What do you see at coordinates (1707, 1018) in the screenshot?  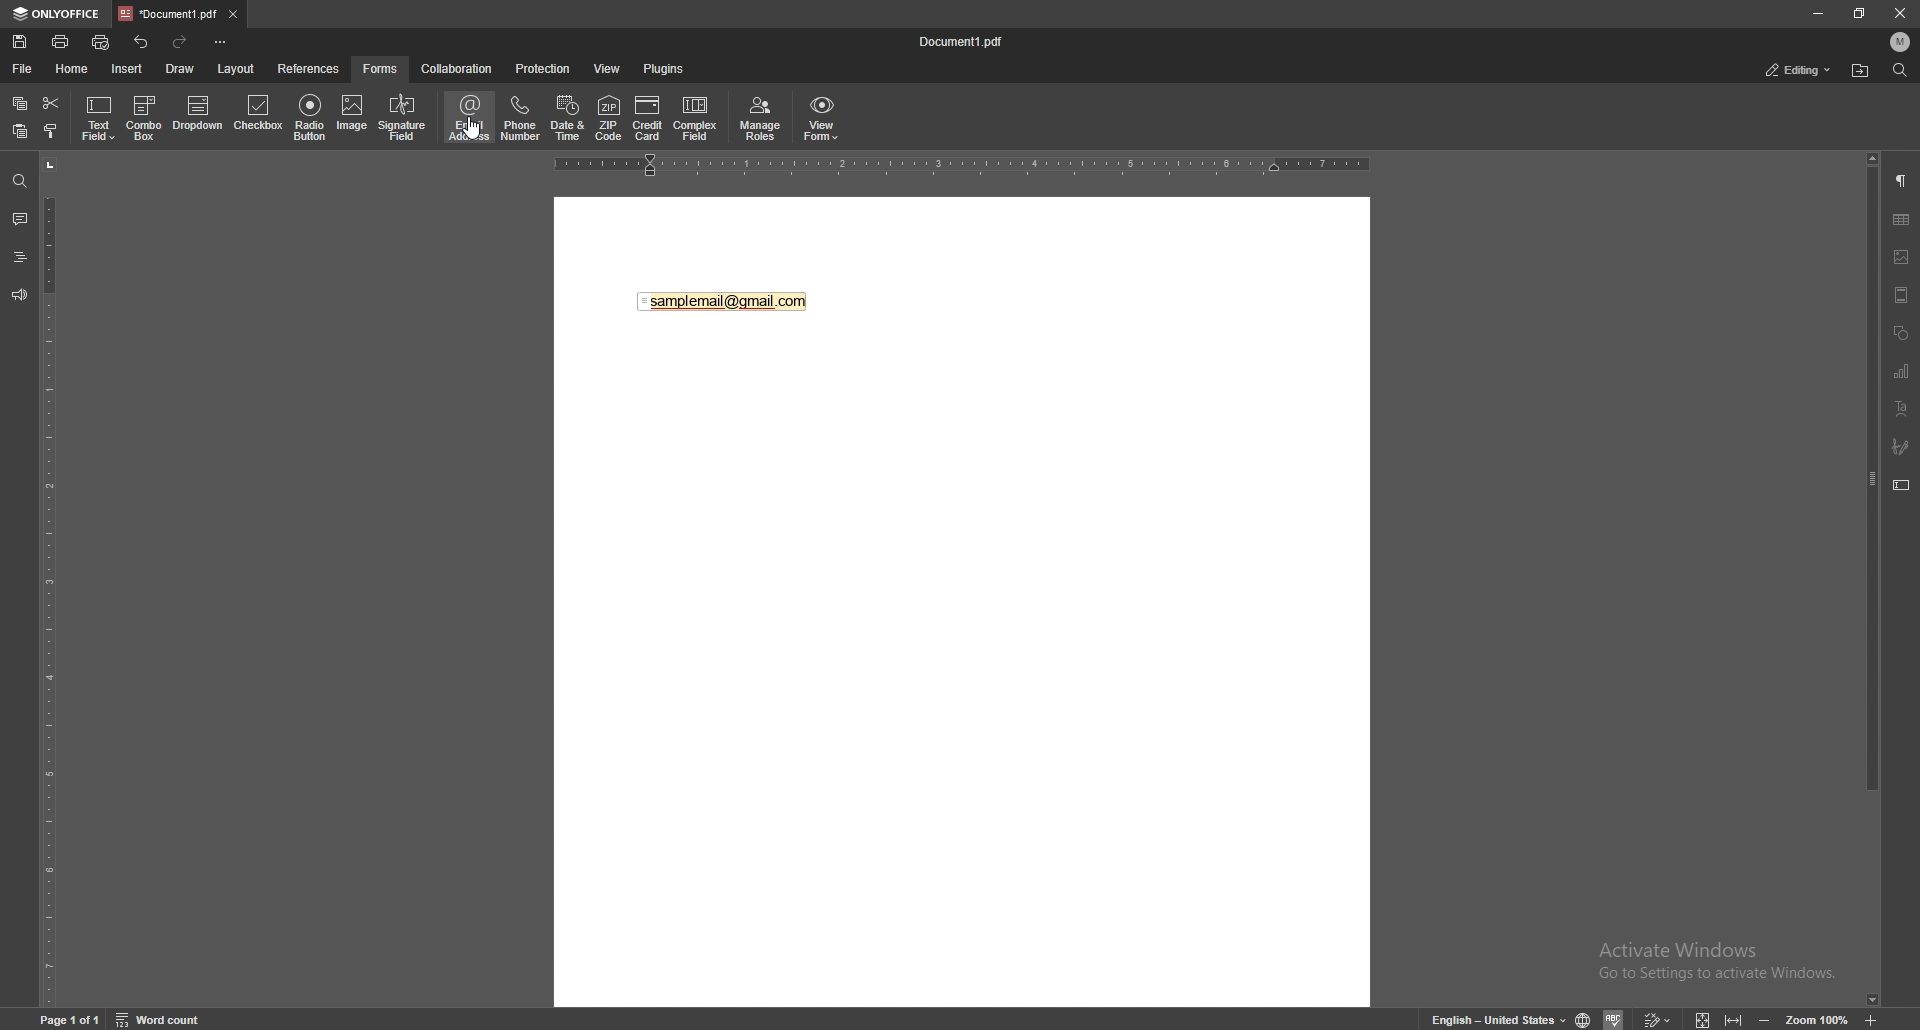 I see `fit to screen` at bounding box center [1707, 1018].